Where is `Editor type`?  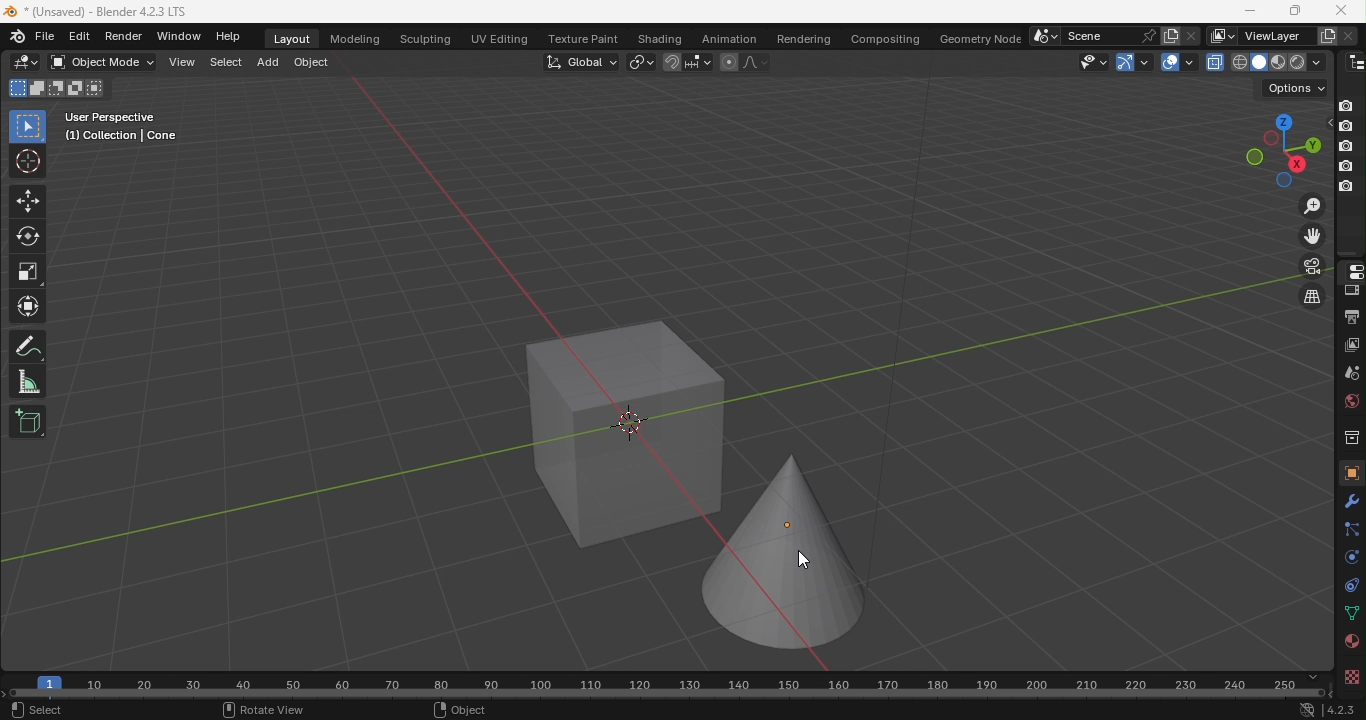 Editor type is located at coordinates (1349, 270).